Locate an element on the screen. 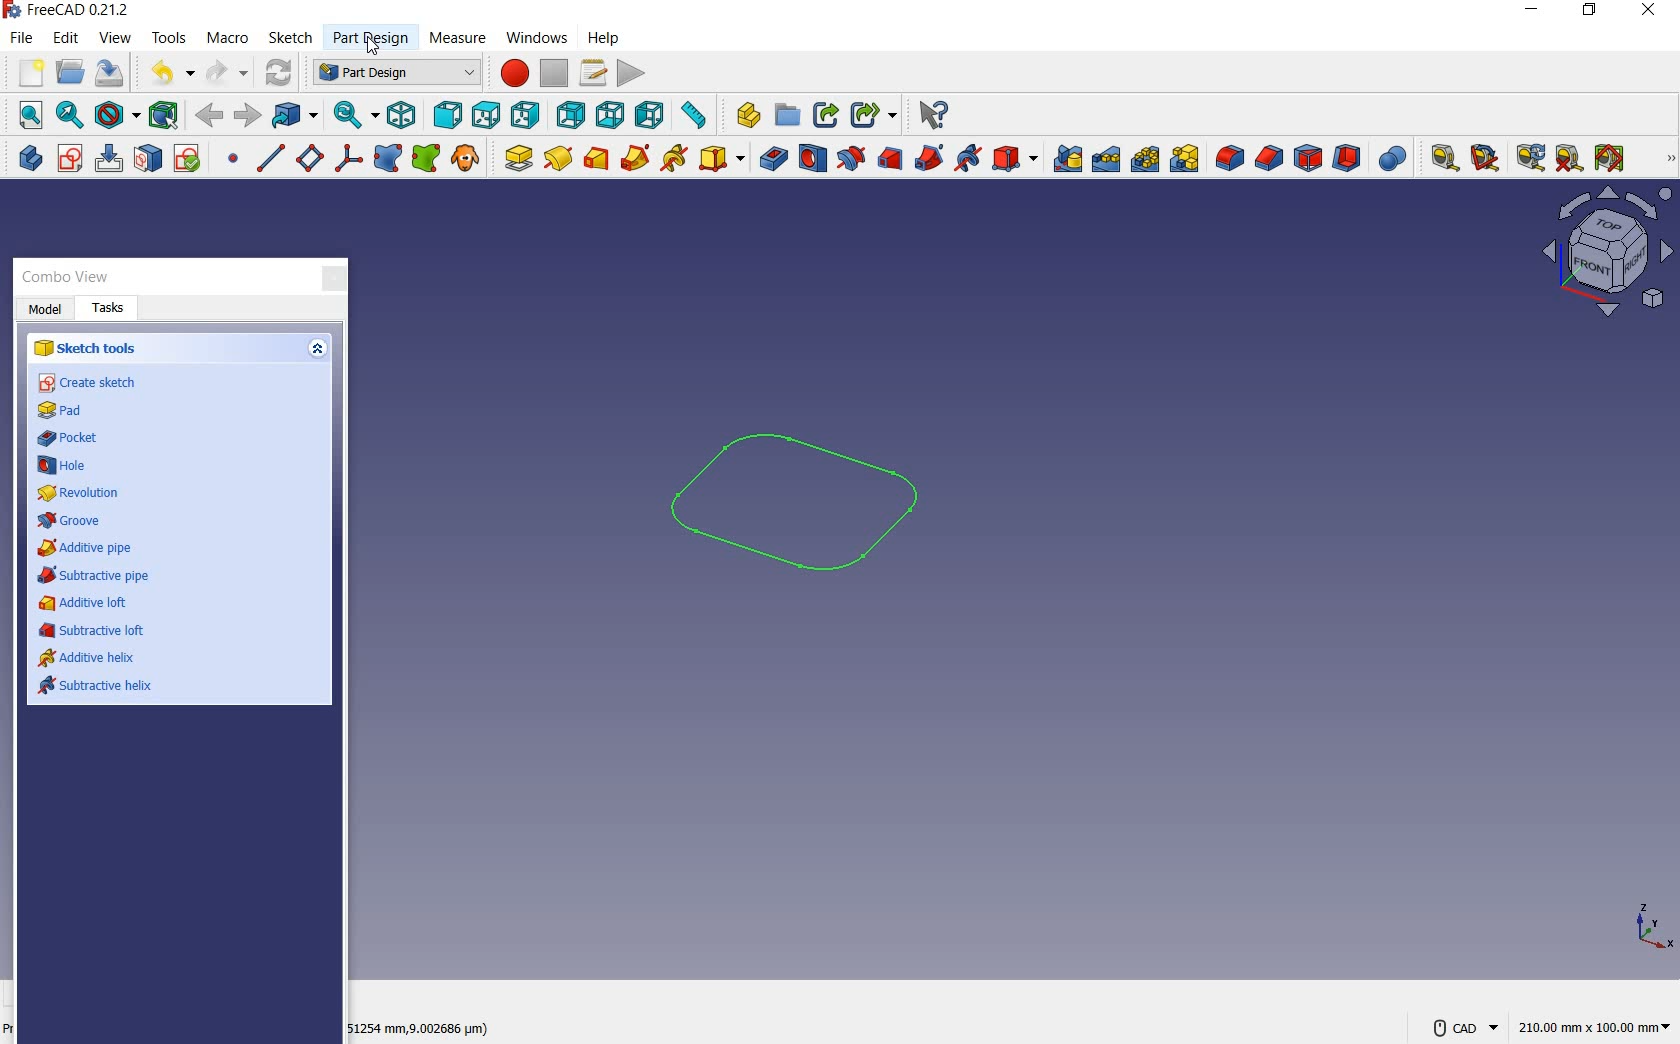 The width and height of the screenshot is (1680, 1044). open is located at coordinates (68, 73).